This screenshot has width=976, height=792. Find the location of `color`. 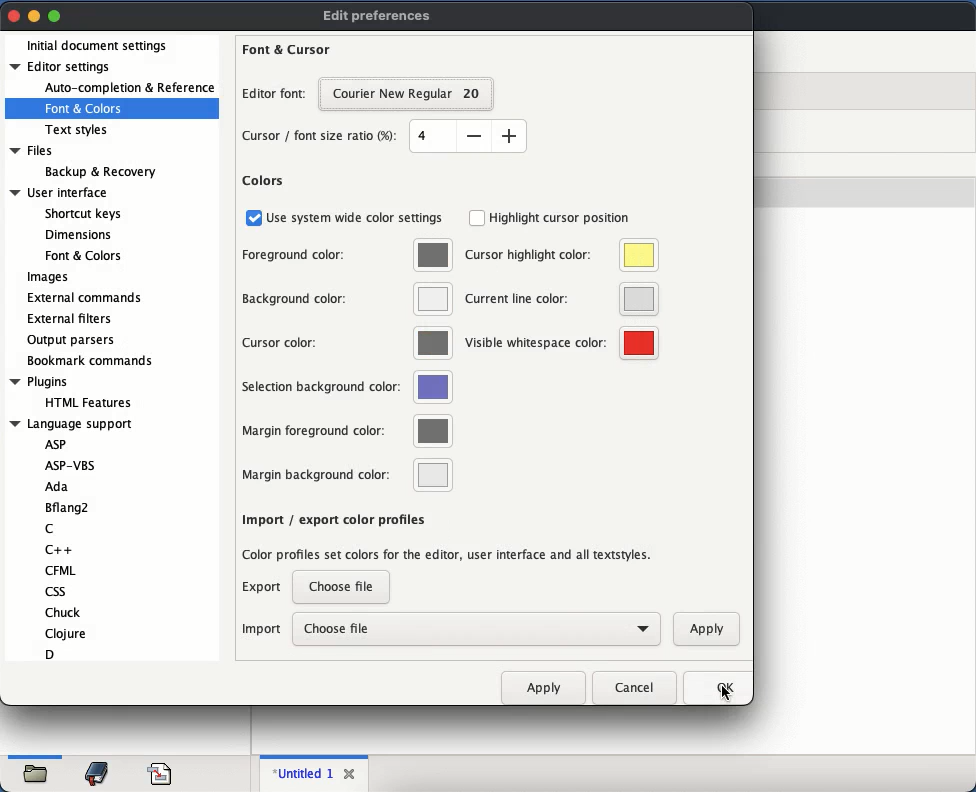

color is located at coordinates (433, 342).